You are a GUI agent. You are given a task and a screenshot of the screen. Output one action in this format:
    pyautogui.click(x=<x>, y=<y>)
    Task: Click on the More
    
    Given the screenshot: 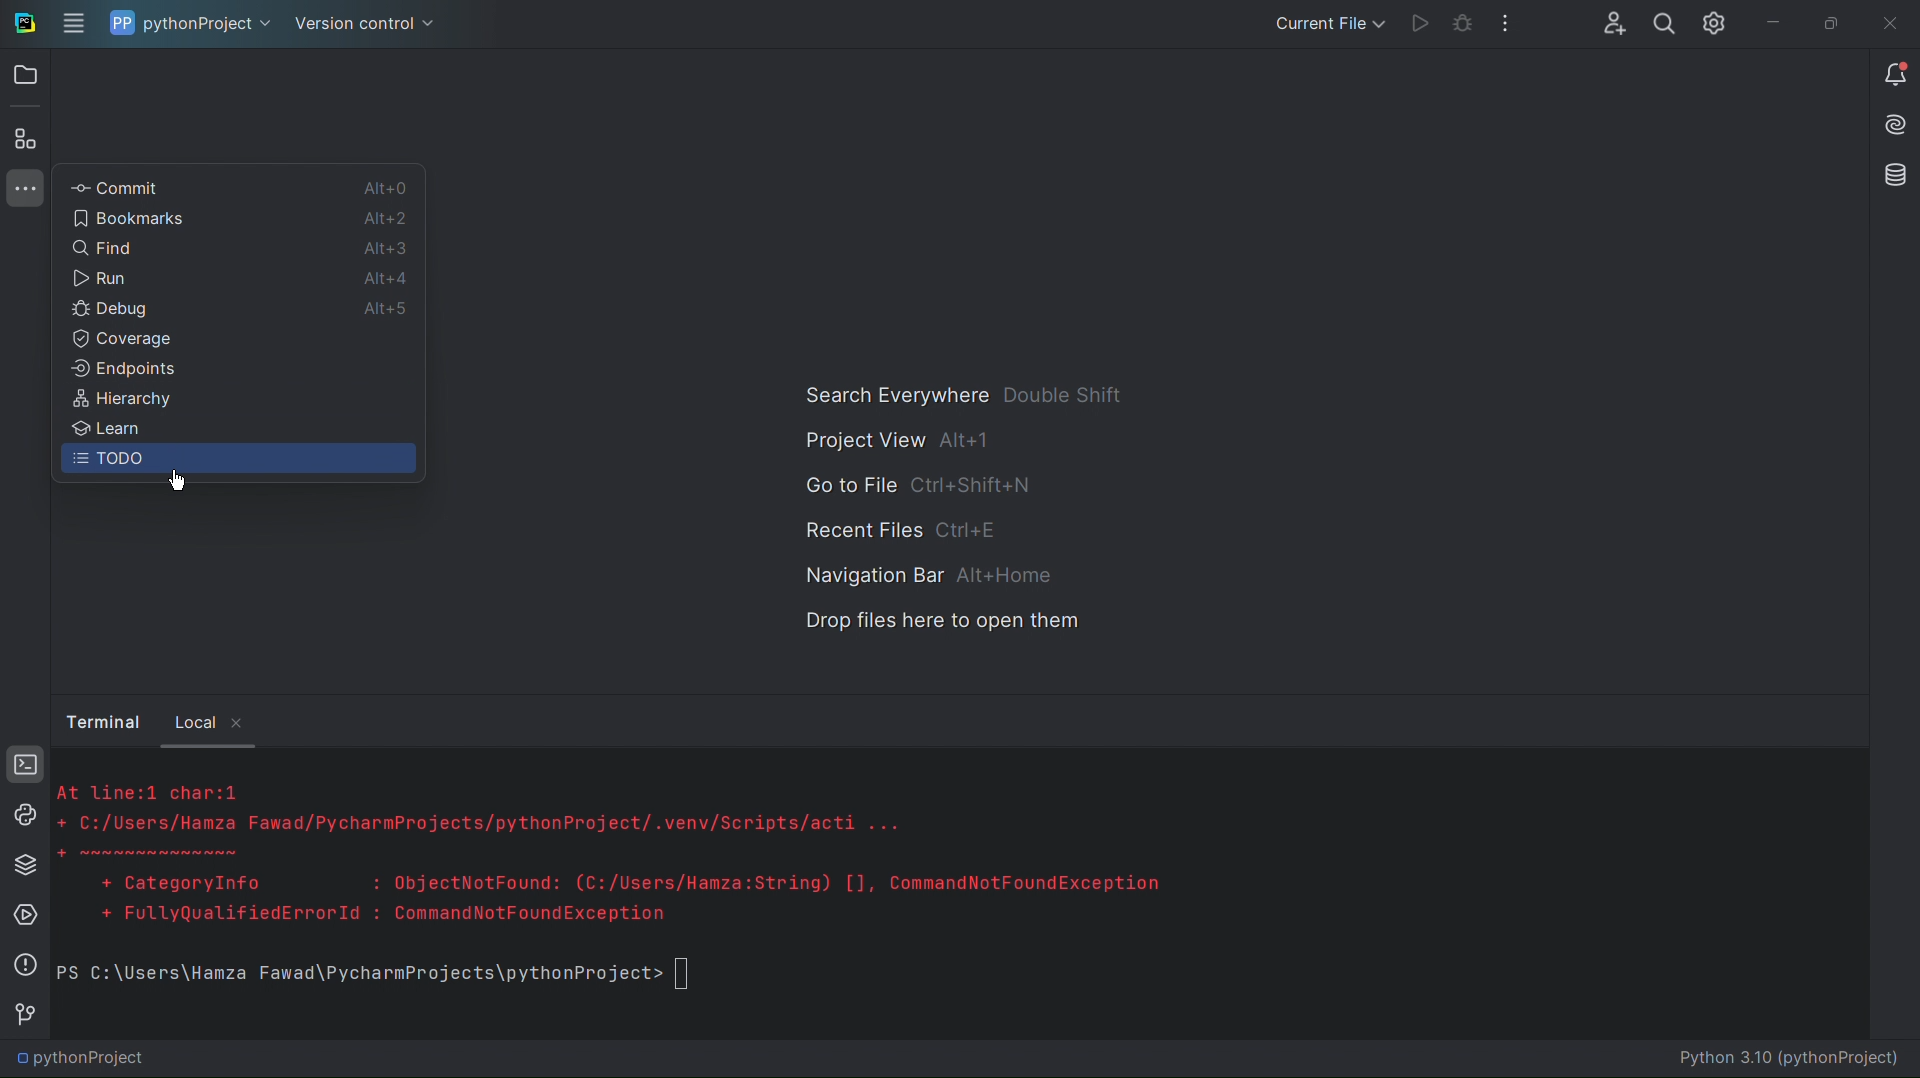 What is the action you would take?
    pyautogui.click(x=1507, y=25)
    